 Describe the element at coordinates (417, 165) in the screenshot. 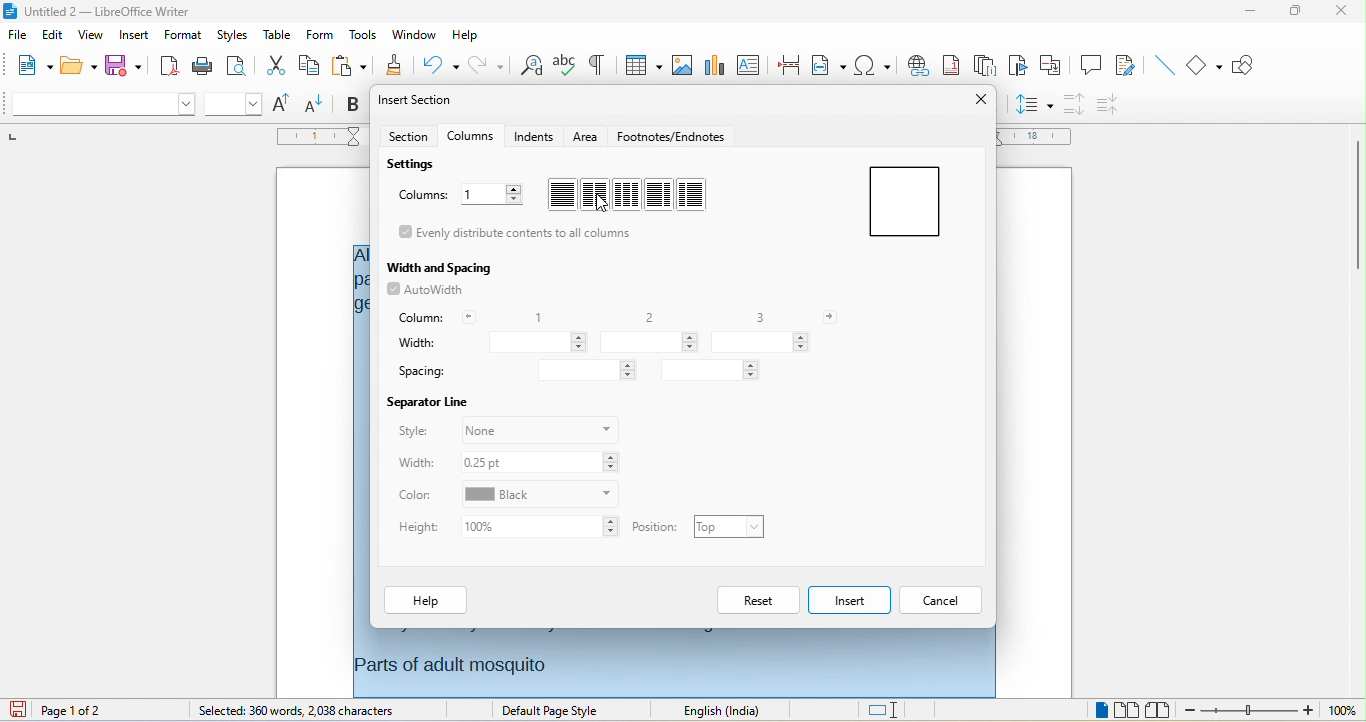

I see `settings` at that location.